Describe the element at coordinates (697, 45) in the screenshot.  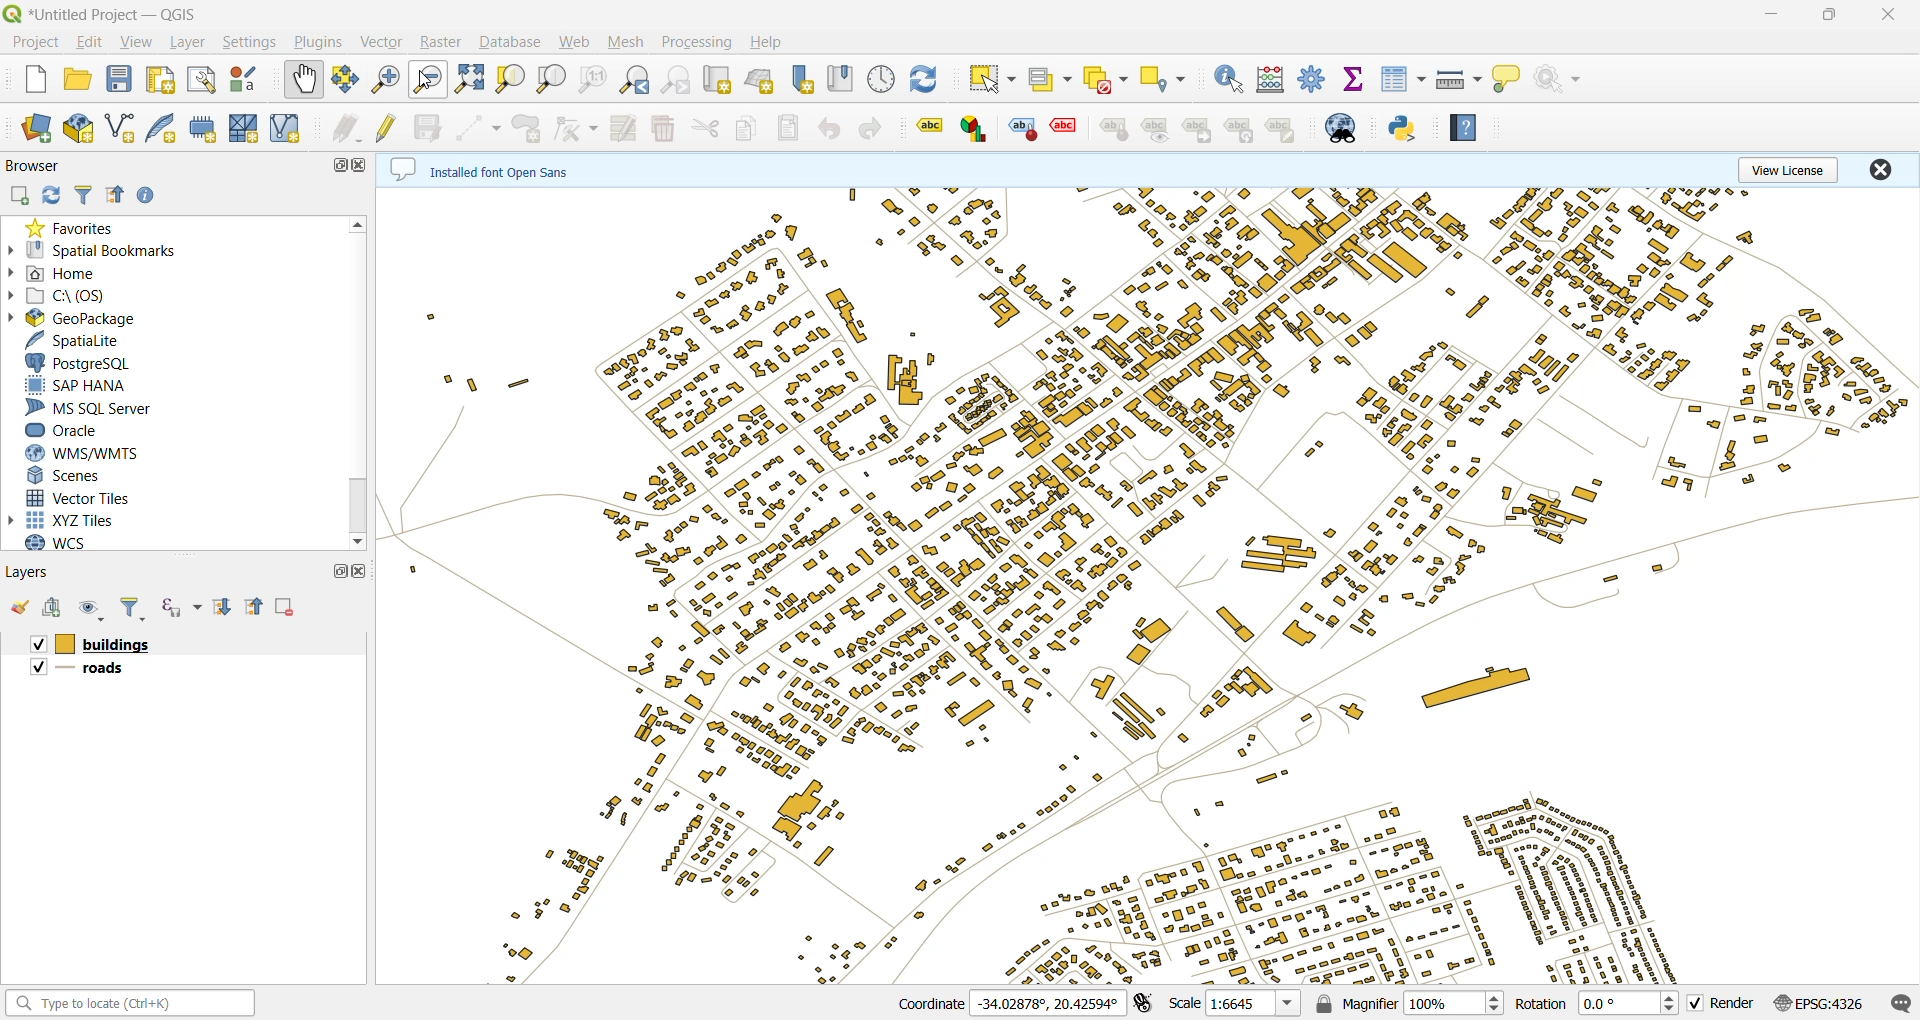
I see `processing` at that location.